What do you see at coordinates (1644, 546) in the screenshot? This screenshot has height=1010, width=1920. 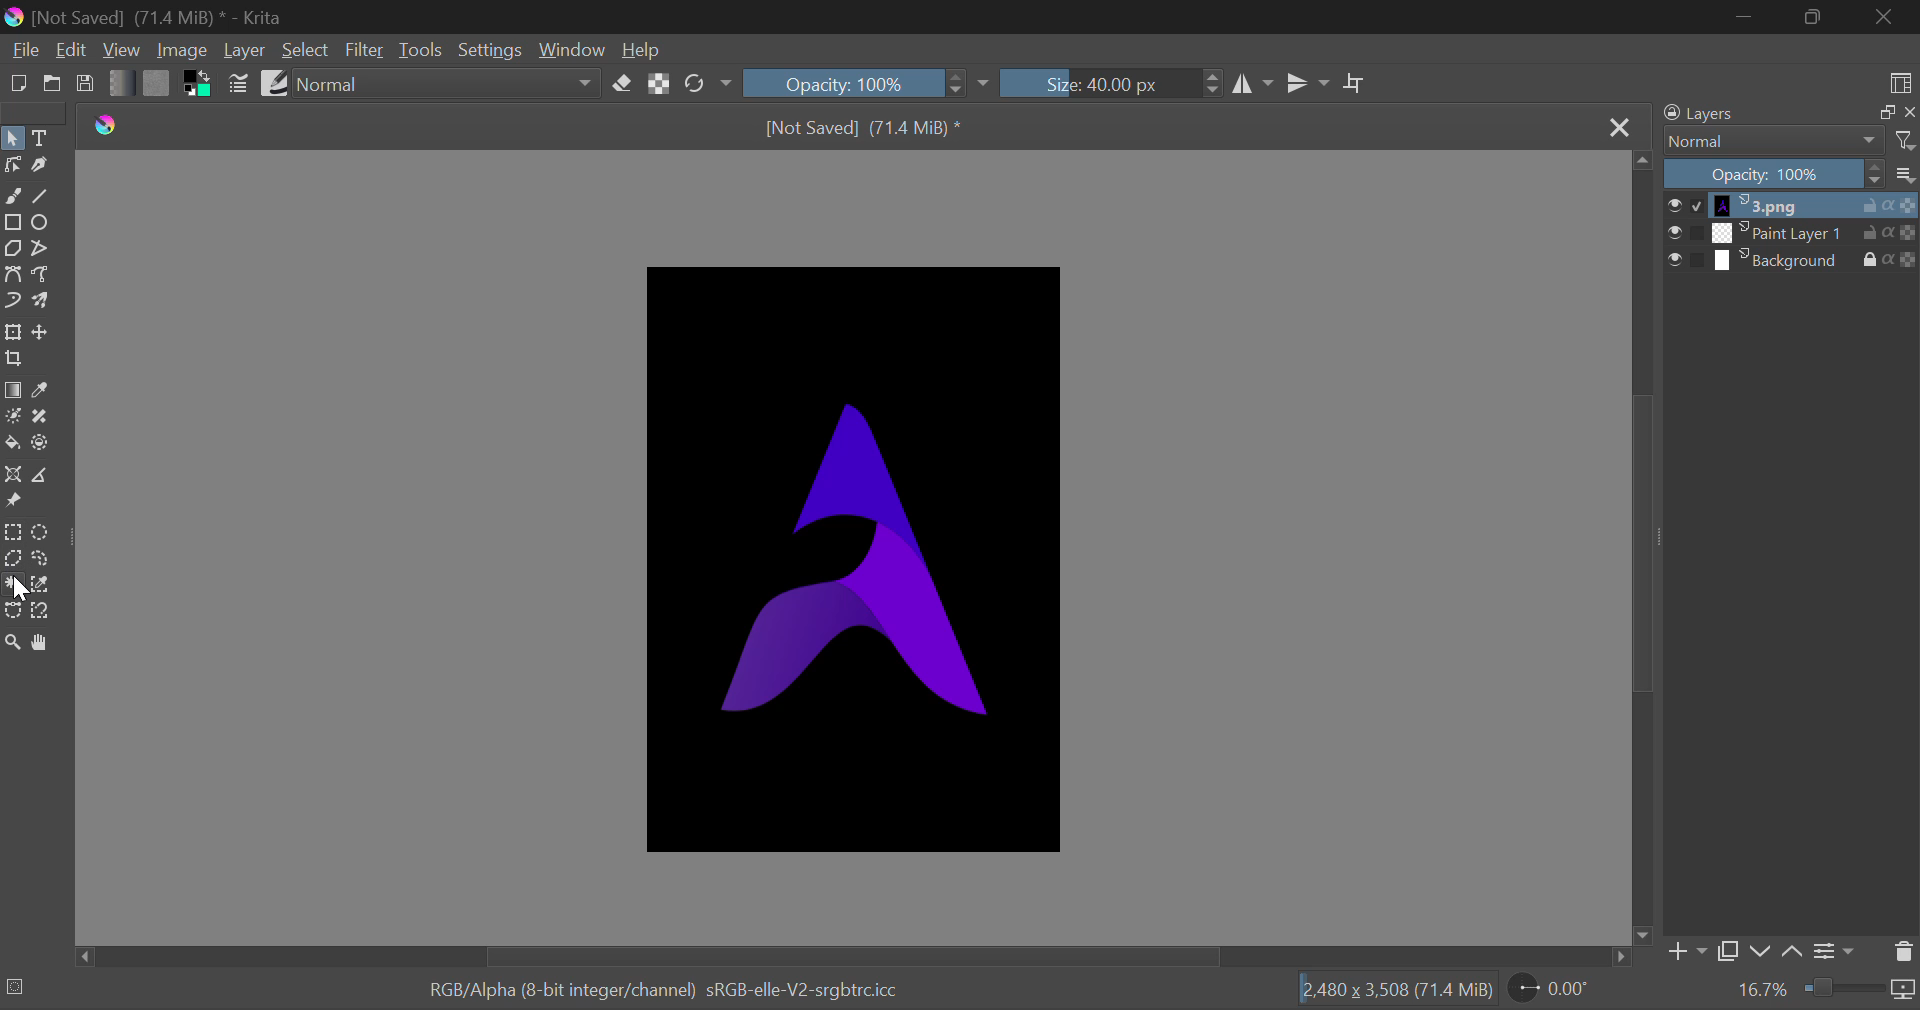 I see `Scroll Bar` at bounding box center [1644, 546].